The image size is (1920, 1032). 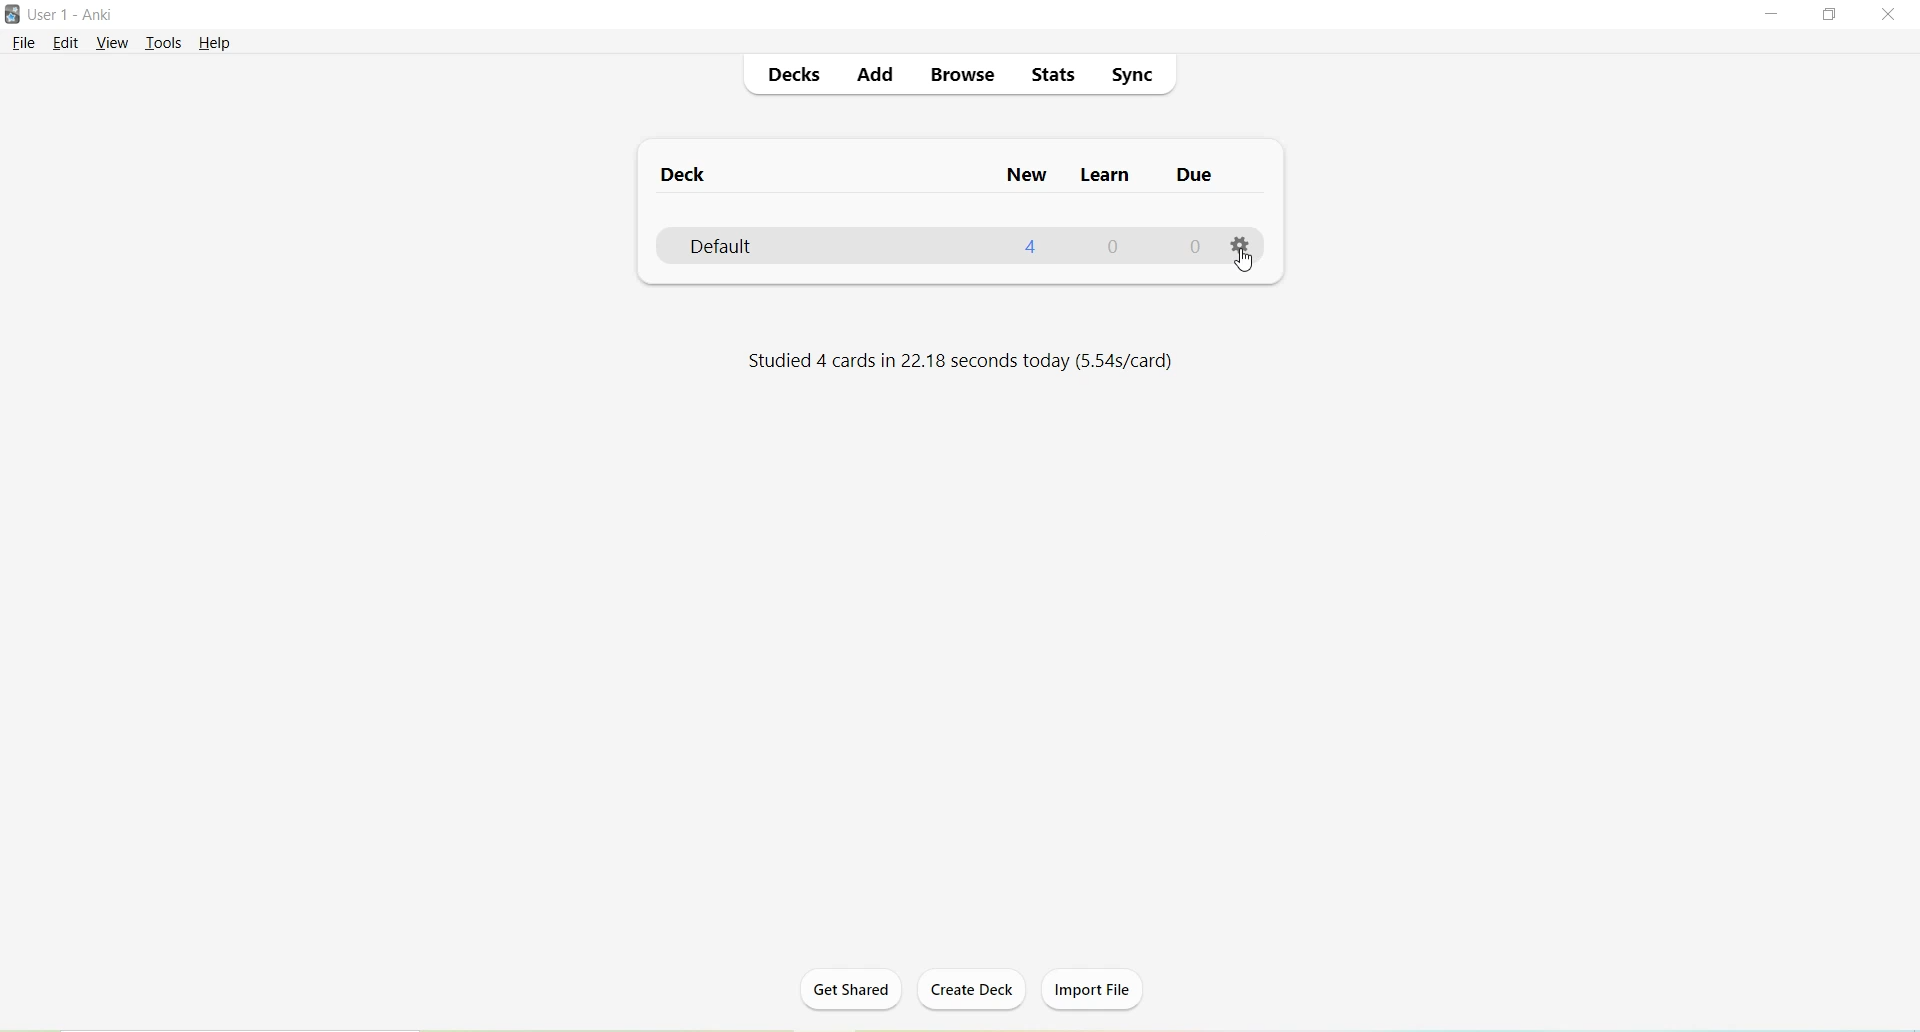 I want to click on Minimize, so click(x=1775, y=15).